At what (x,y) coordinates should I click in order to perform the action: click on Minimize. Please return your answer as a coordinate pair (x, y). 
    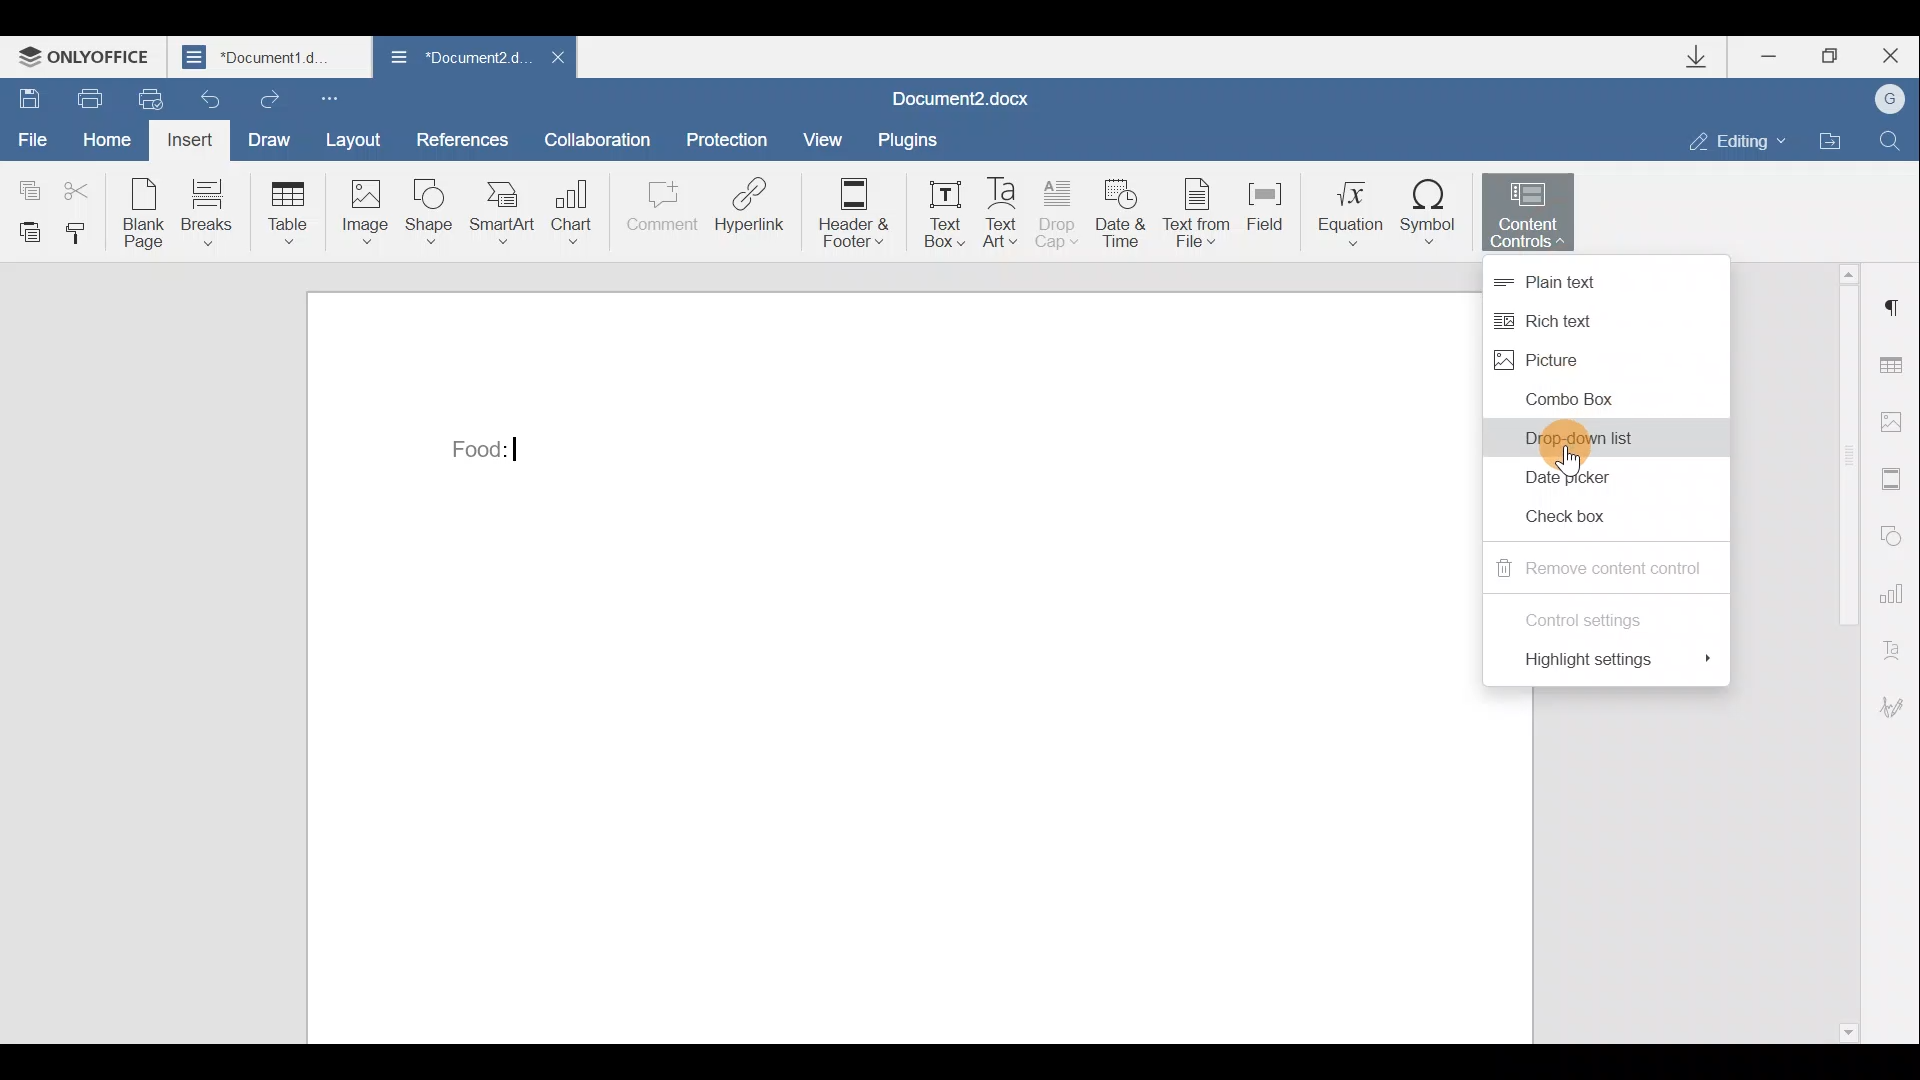
    Looking at the image, I should click on (1778, 59).